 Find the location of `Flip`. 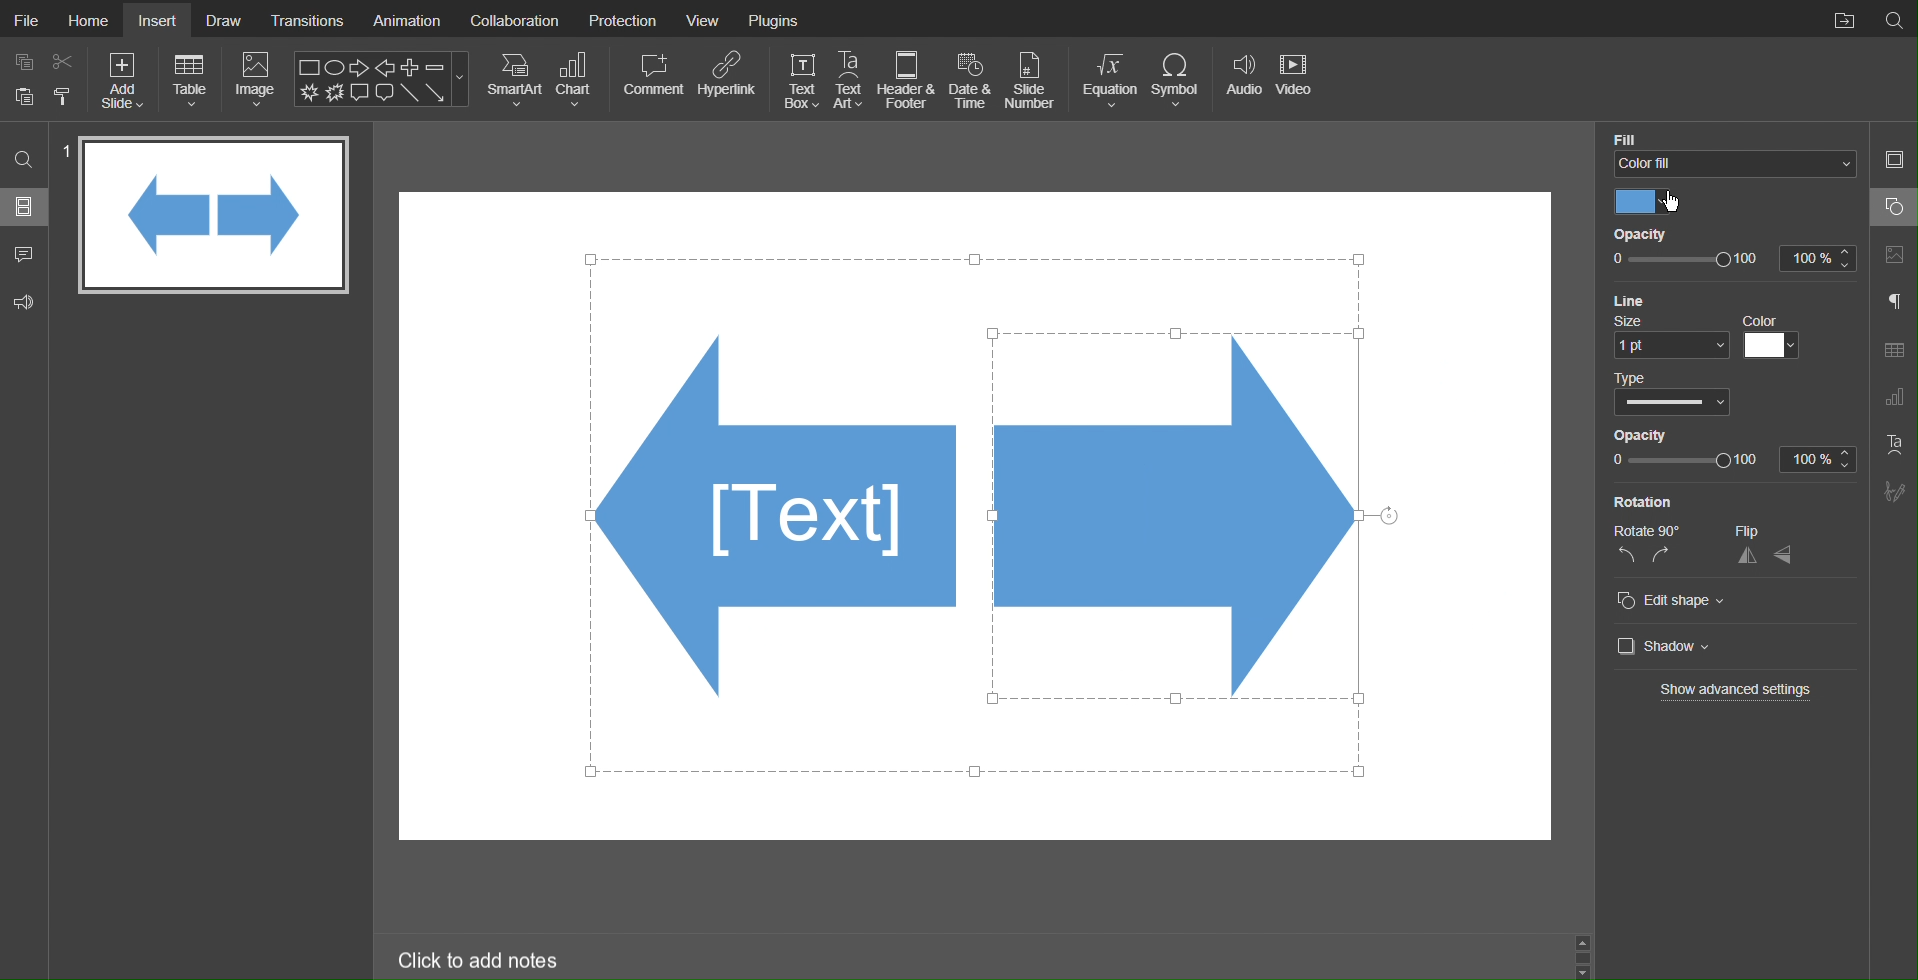

Flip is located at coordinates (1770, 530).